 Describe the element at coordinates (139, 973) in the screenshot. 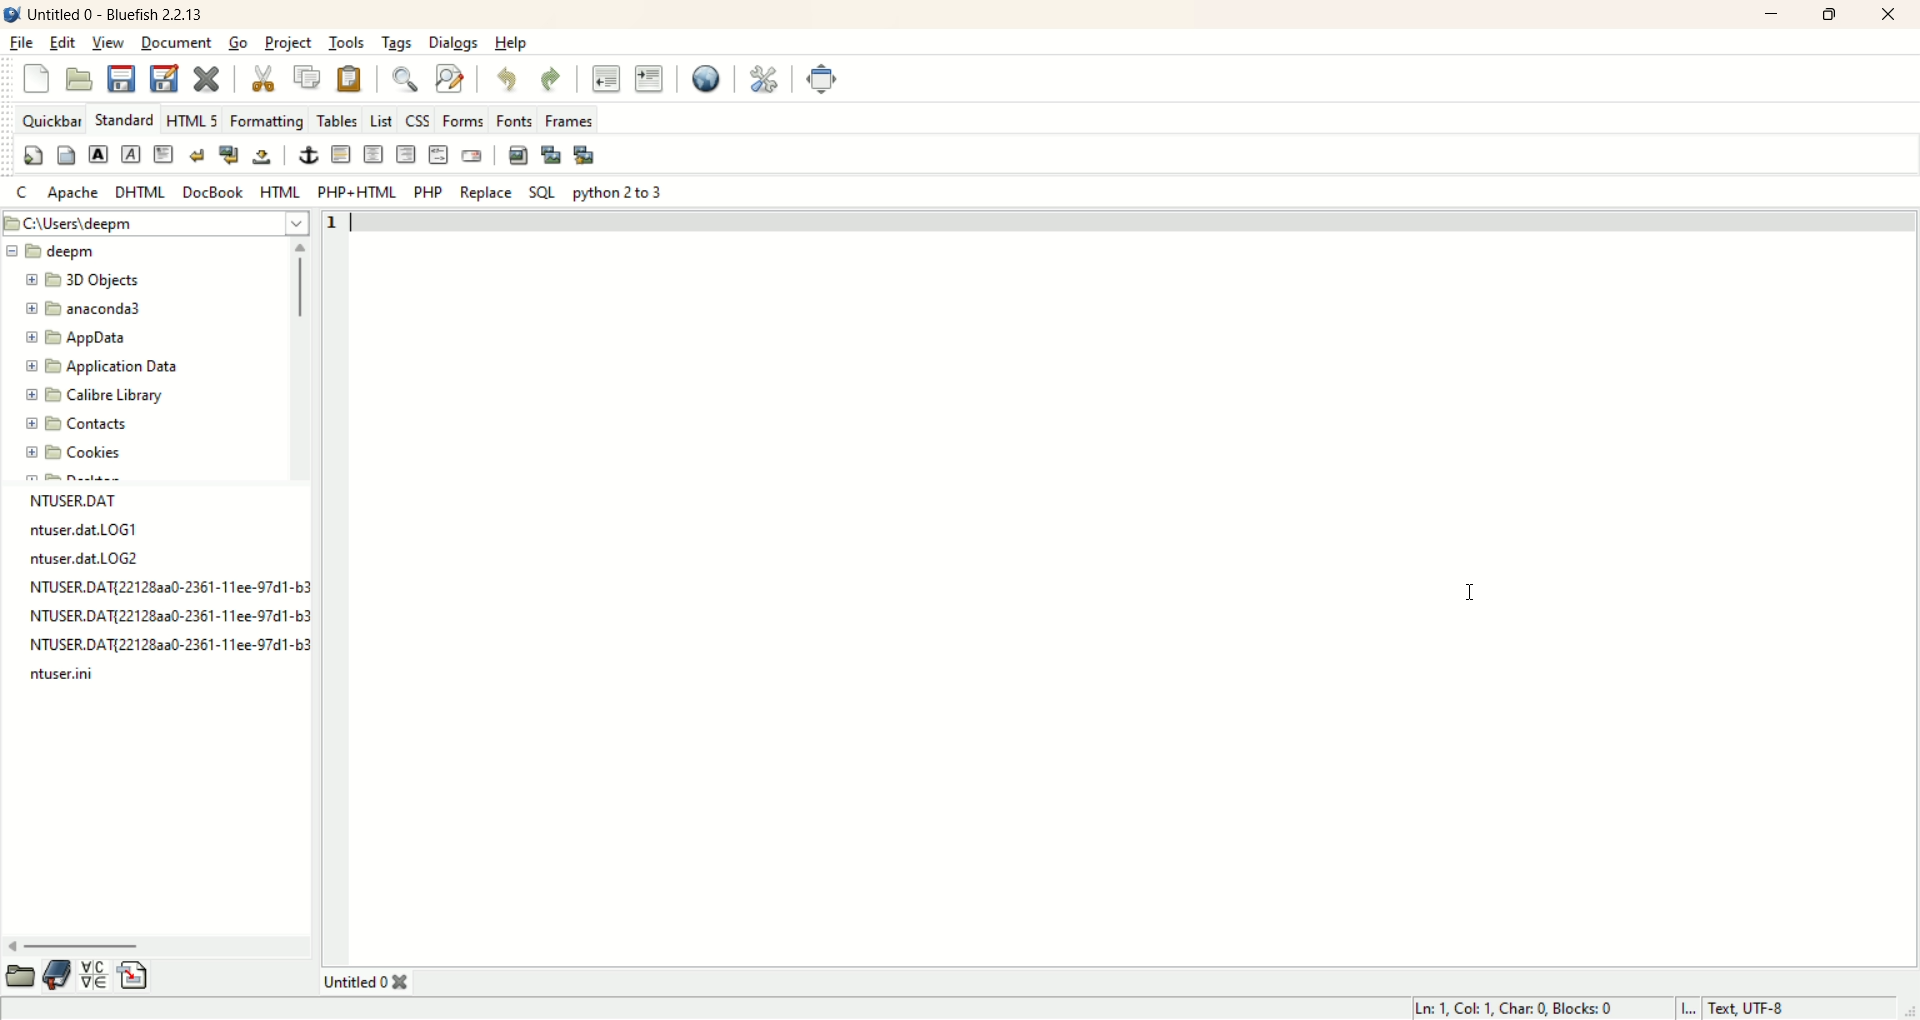

I see `insert file` at that location.